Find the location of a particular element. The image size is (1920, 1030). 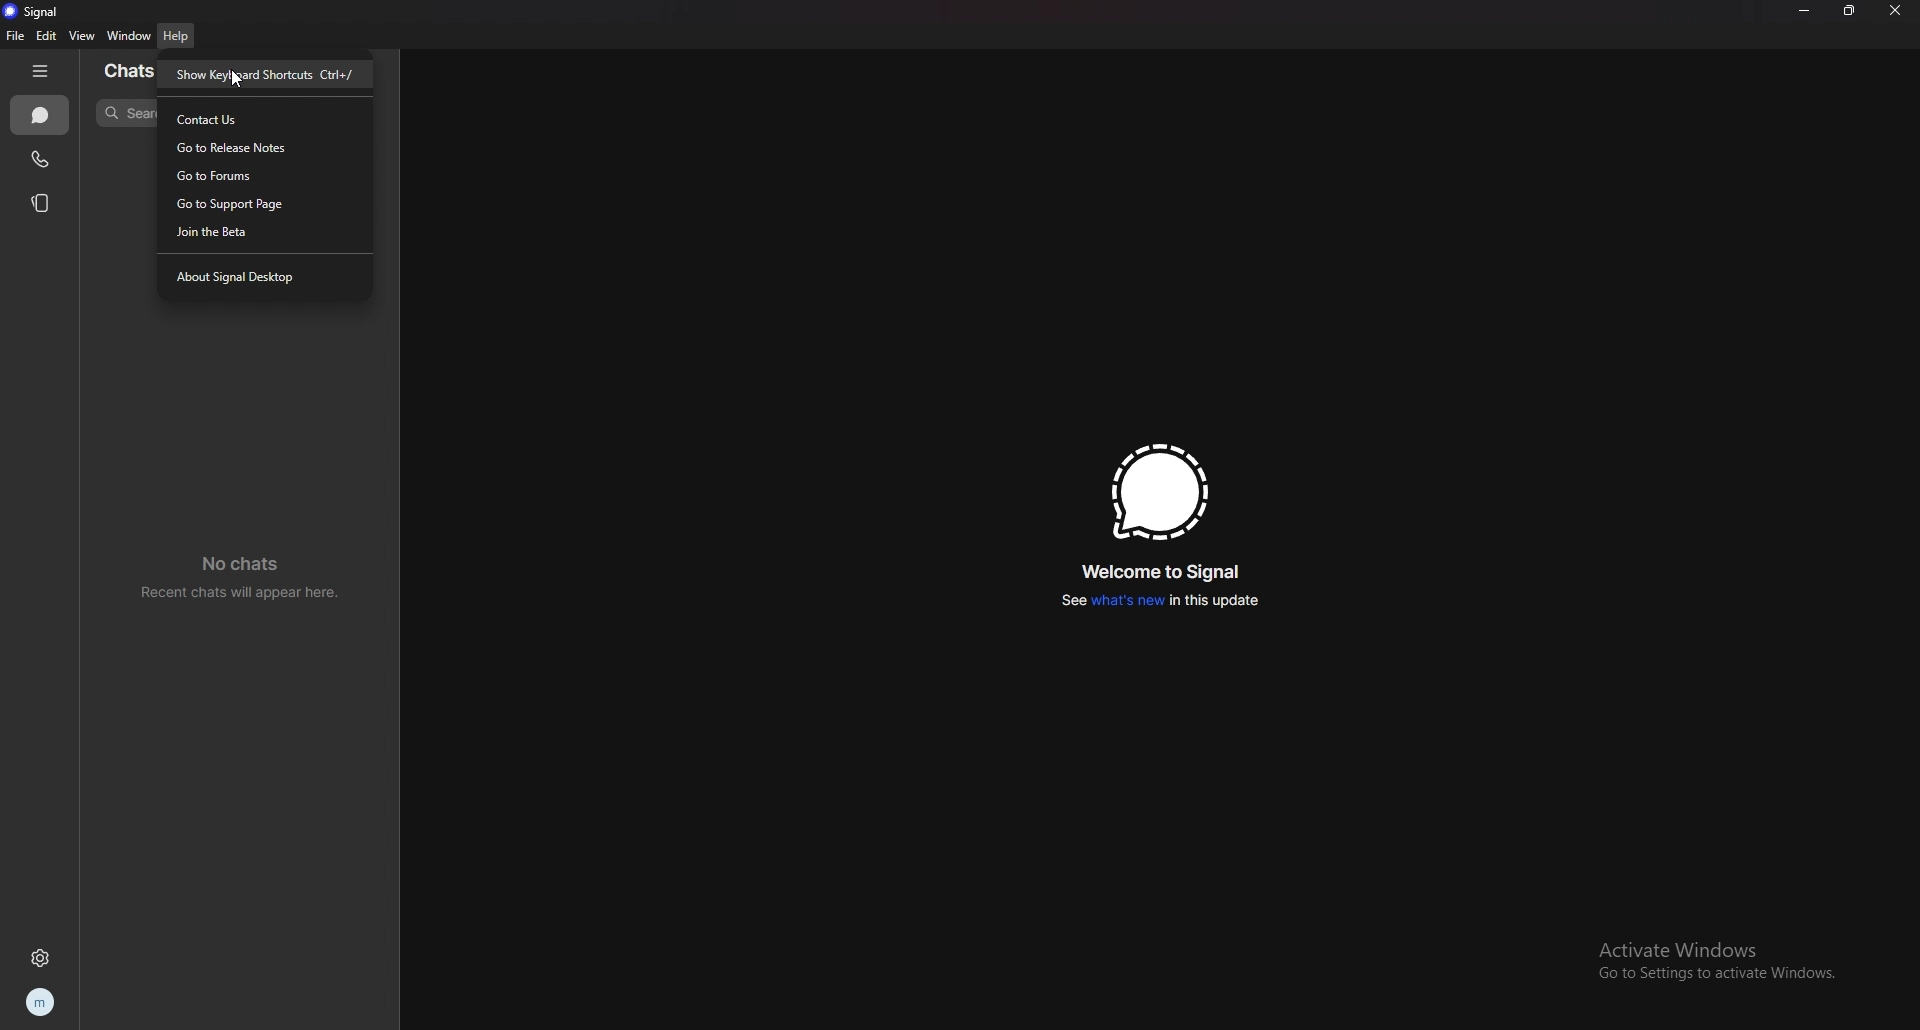

support page is located at coordinates (259, 206).